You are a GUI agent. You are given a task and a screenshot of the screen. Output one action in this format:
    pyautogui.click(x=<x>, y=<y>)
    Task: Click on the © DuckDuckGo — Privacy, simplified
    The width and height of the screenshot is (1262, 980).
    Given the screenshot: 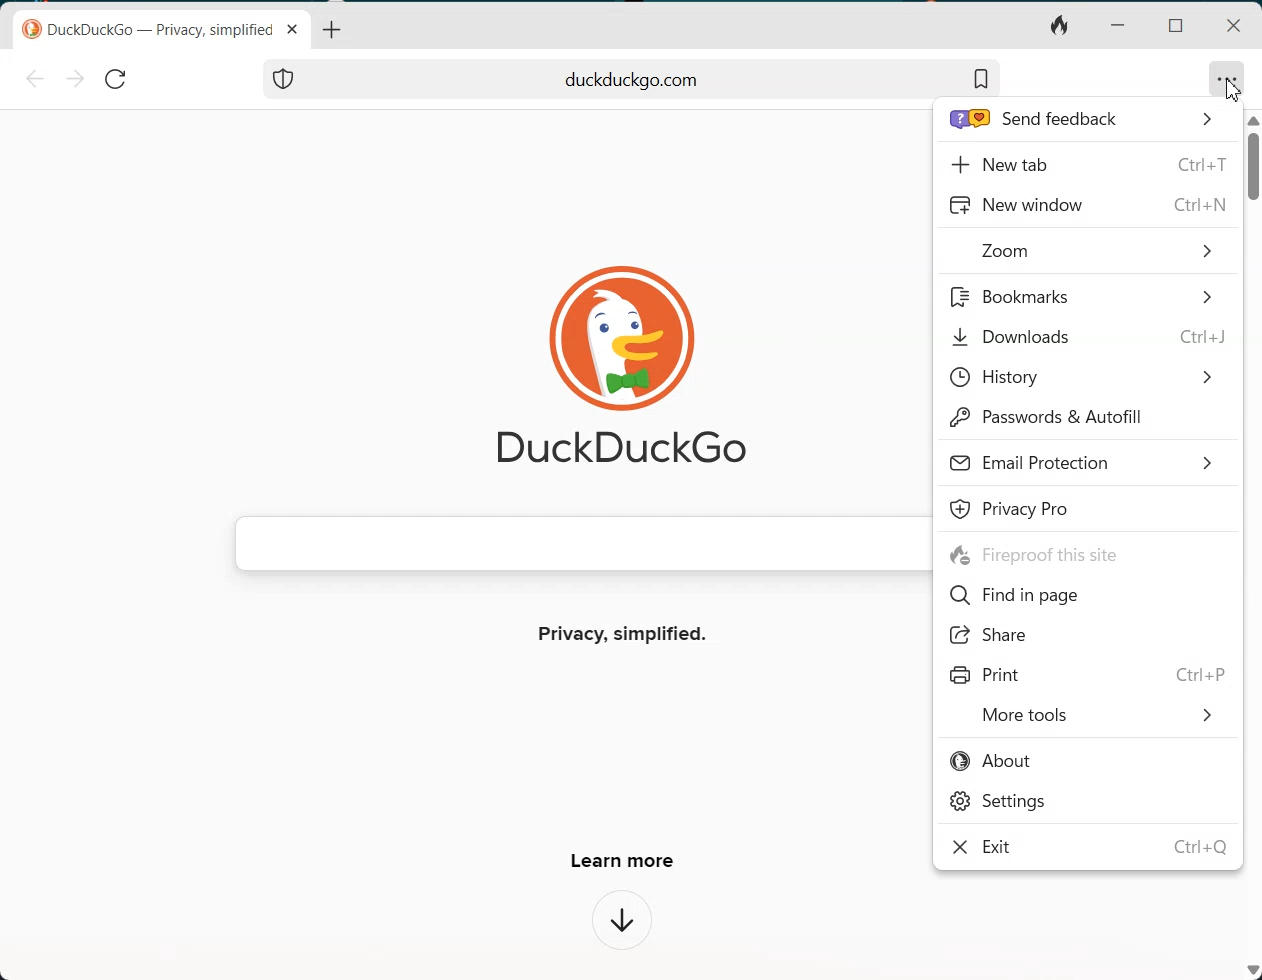 What is the action you would take?
    pyautogui.click(x=145, y=30)
    